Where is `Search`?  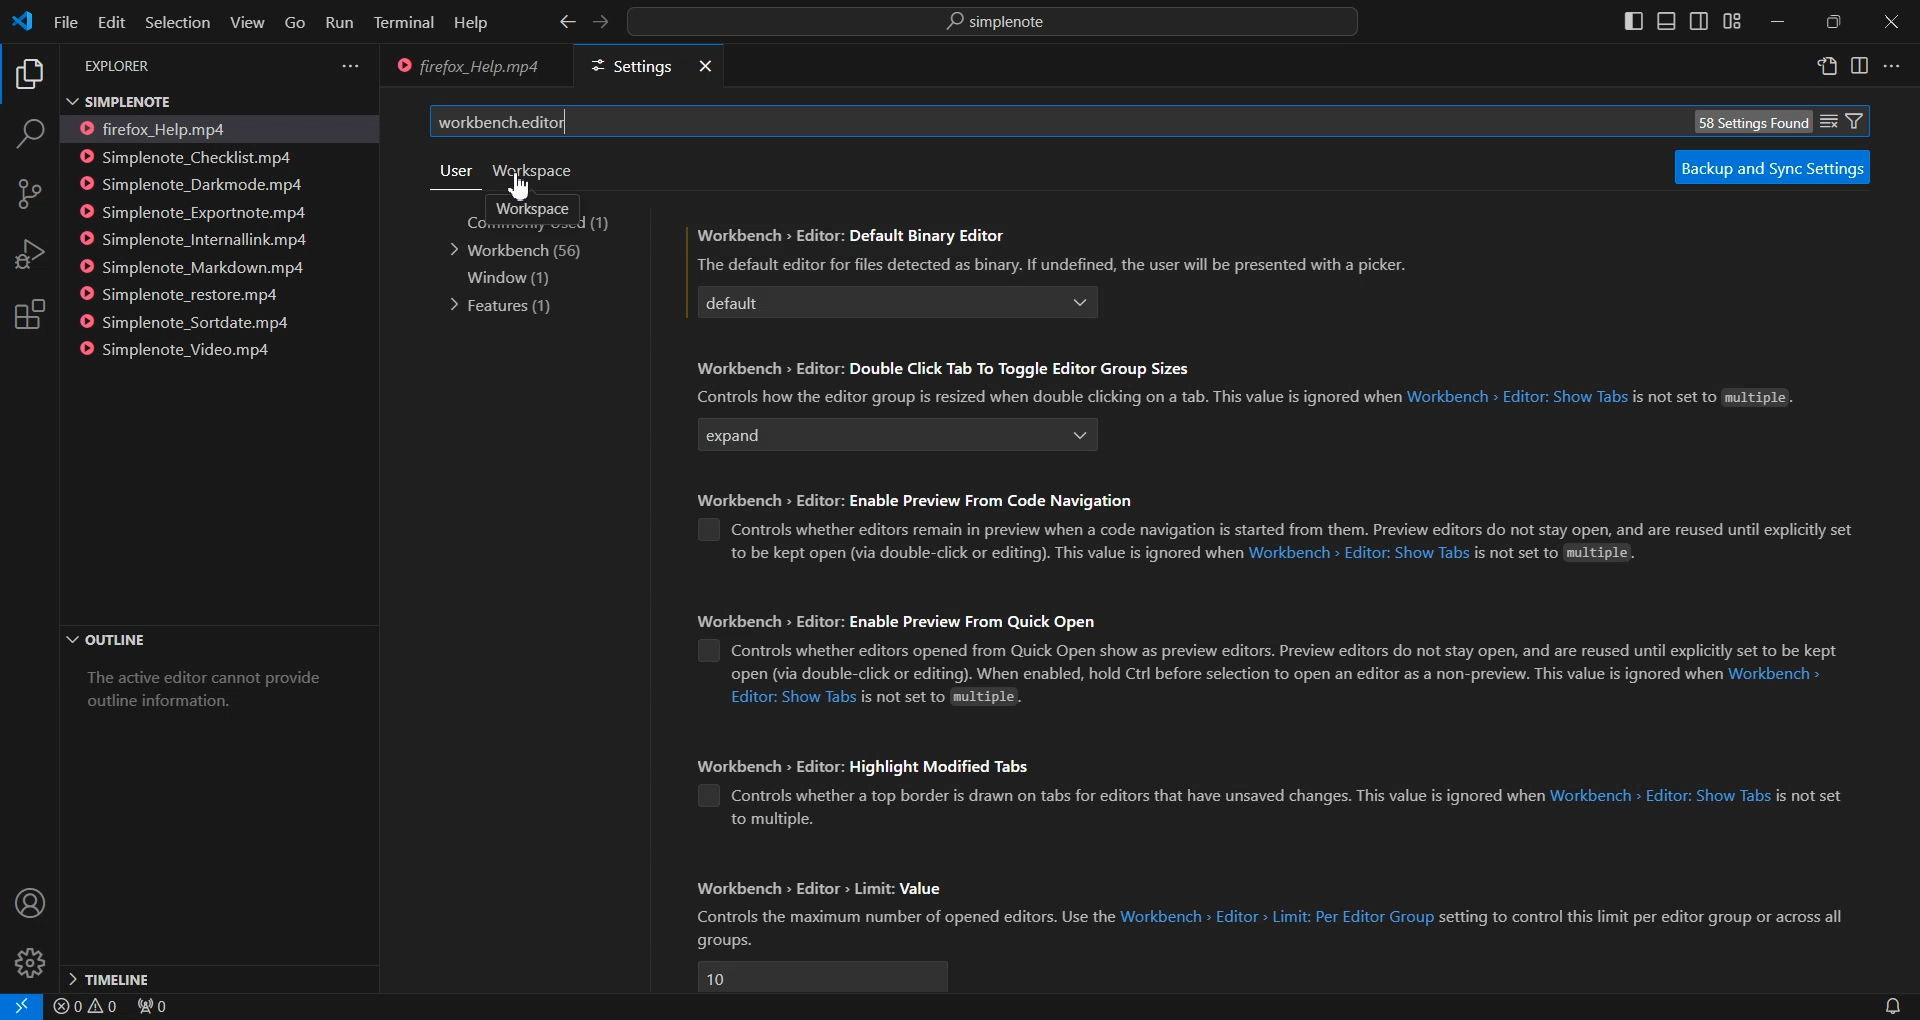 Search is located at coordinates (29, 137).